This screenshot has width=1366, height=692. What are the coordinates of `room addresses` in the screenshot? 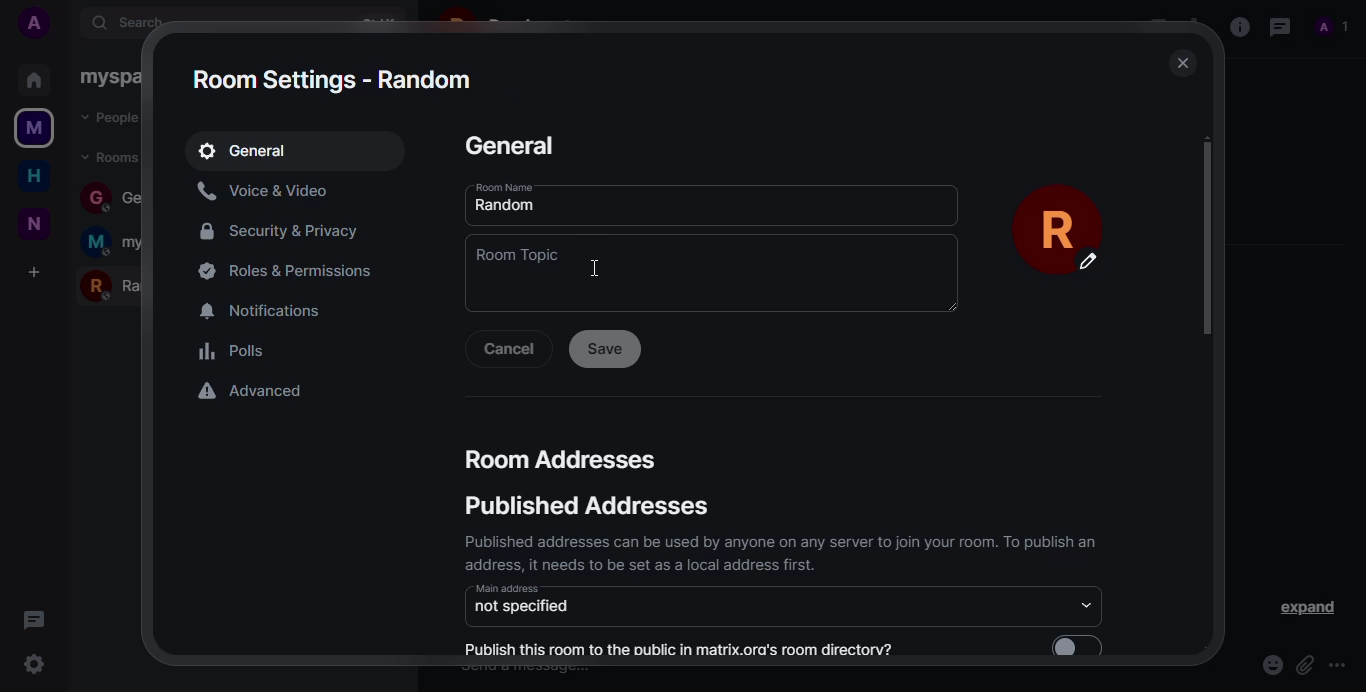 It's located at (560, 457).